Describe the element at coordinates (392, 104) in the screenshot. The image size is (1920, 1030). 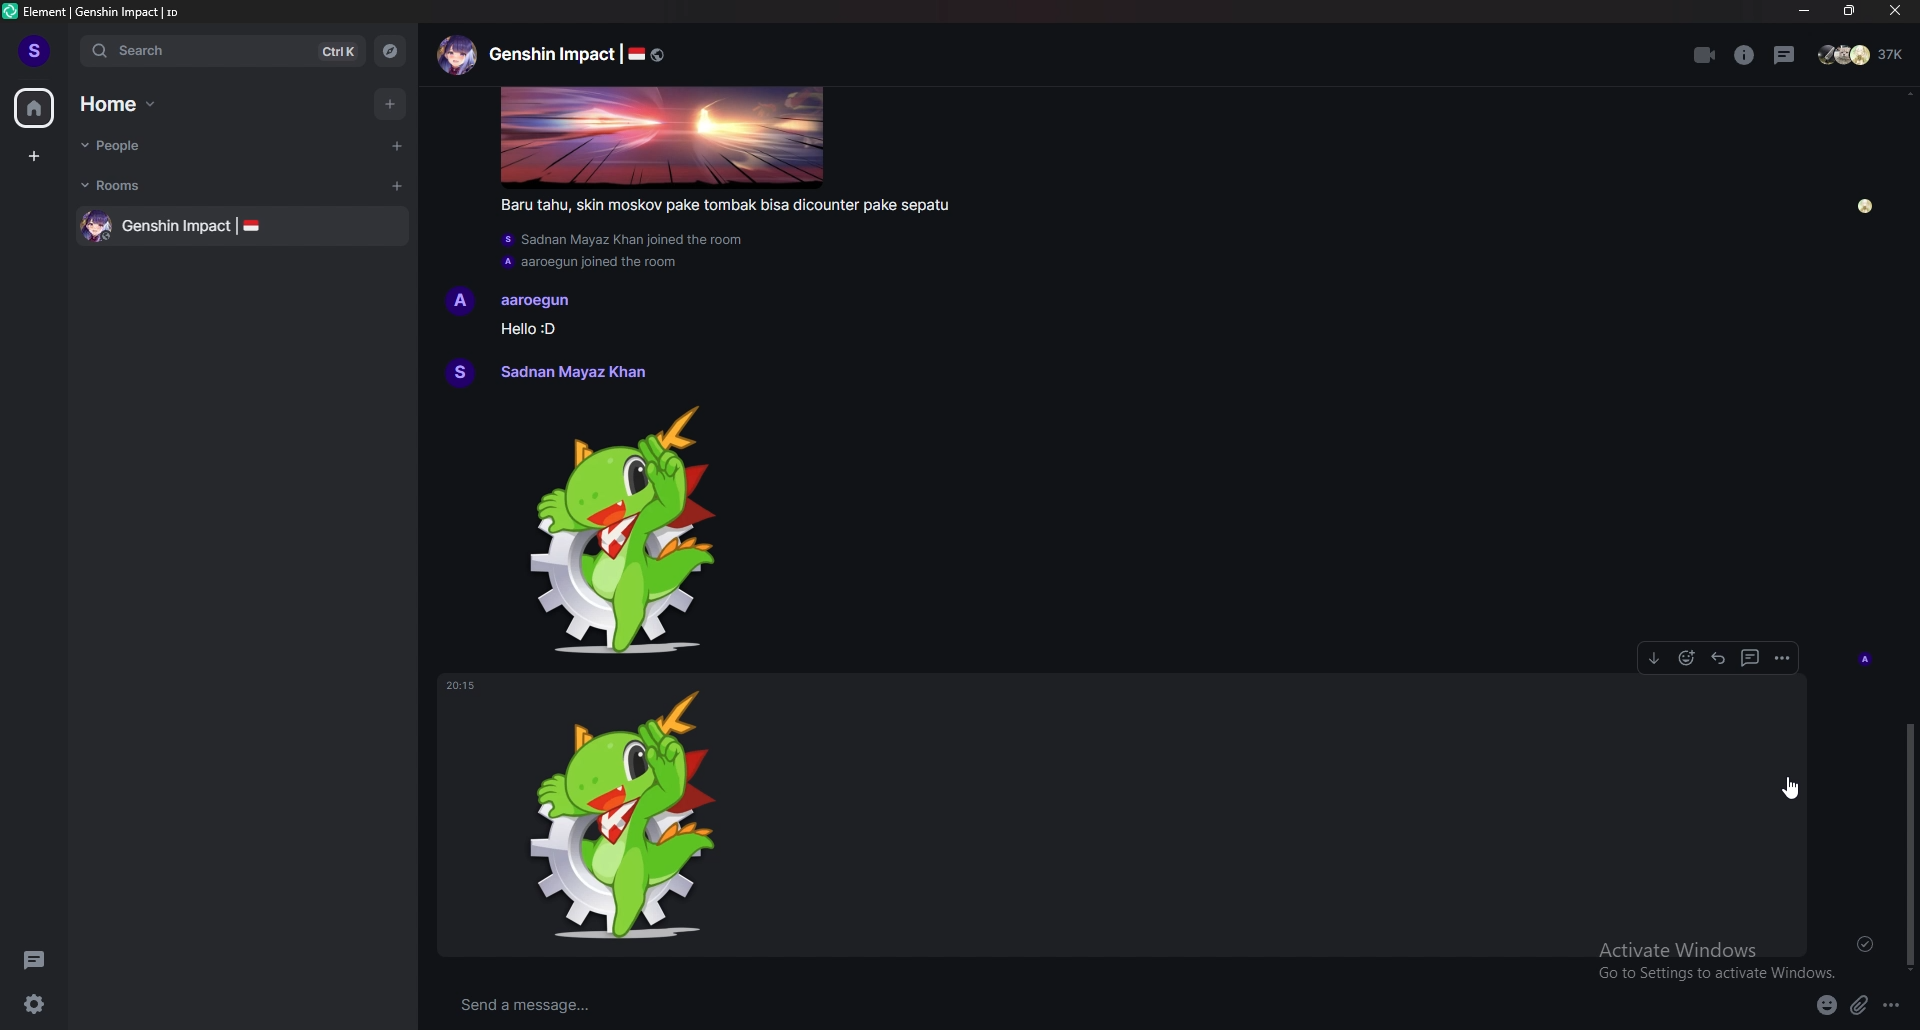
I see `add` at that location.